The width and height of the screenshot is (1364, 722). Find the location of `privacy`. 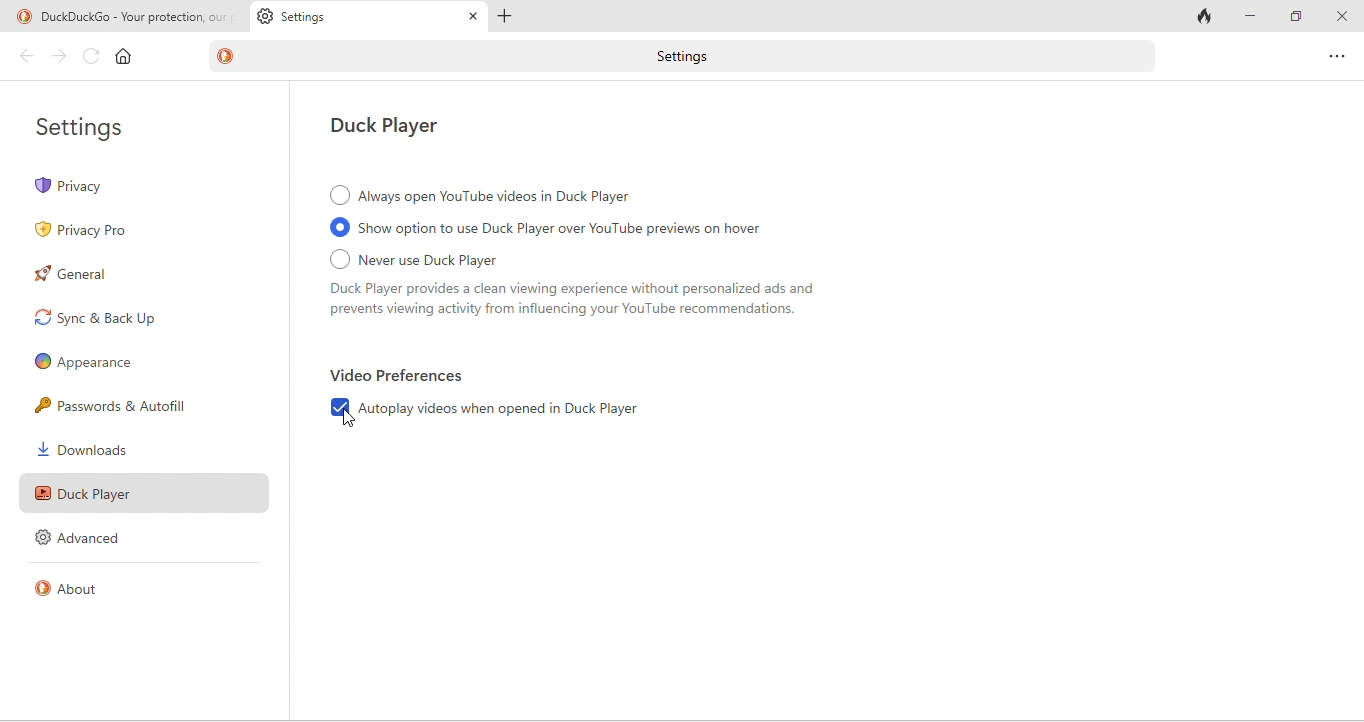

privacy is located at coordinates (143, 186).